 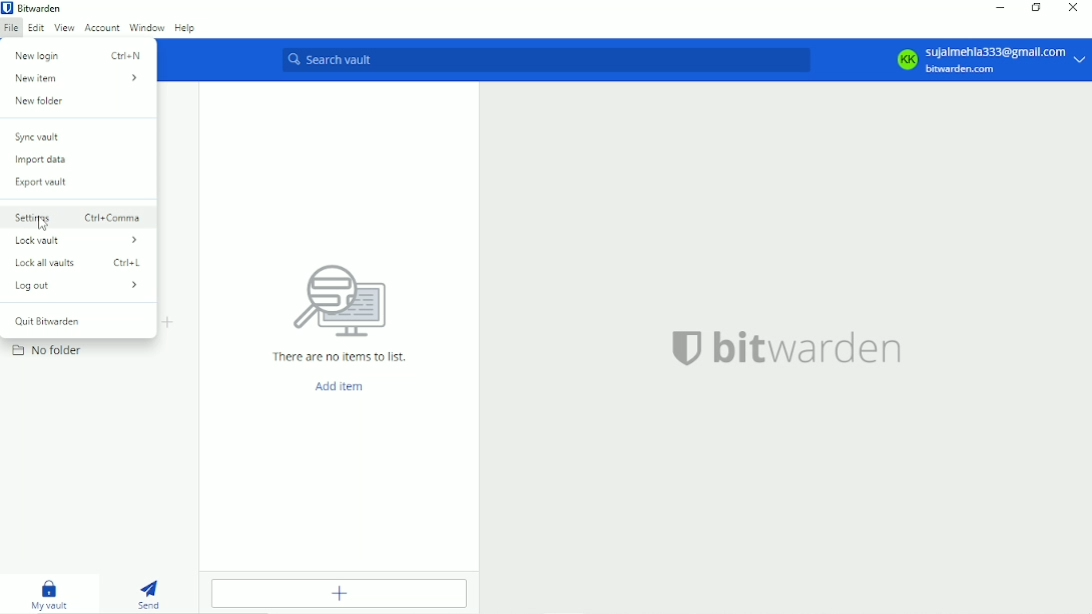 I want to click on Settings, so click(x=77, y=219).